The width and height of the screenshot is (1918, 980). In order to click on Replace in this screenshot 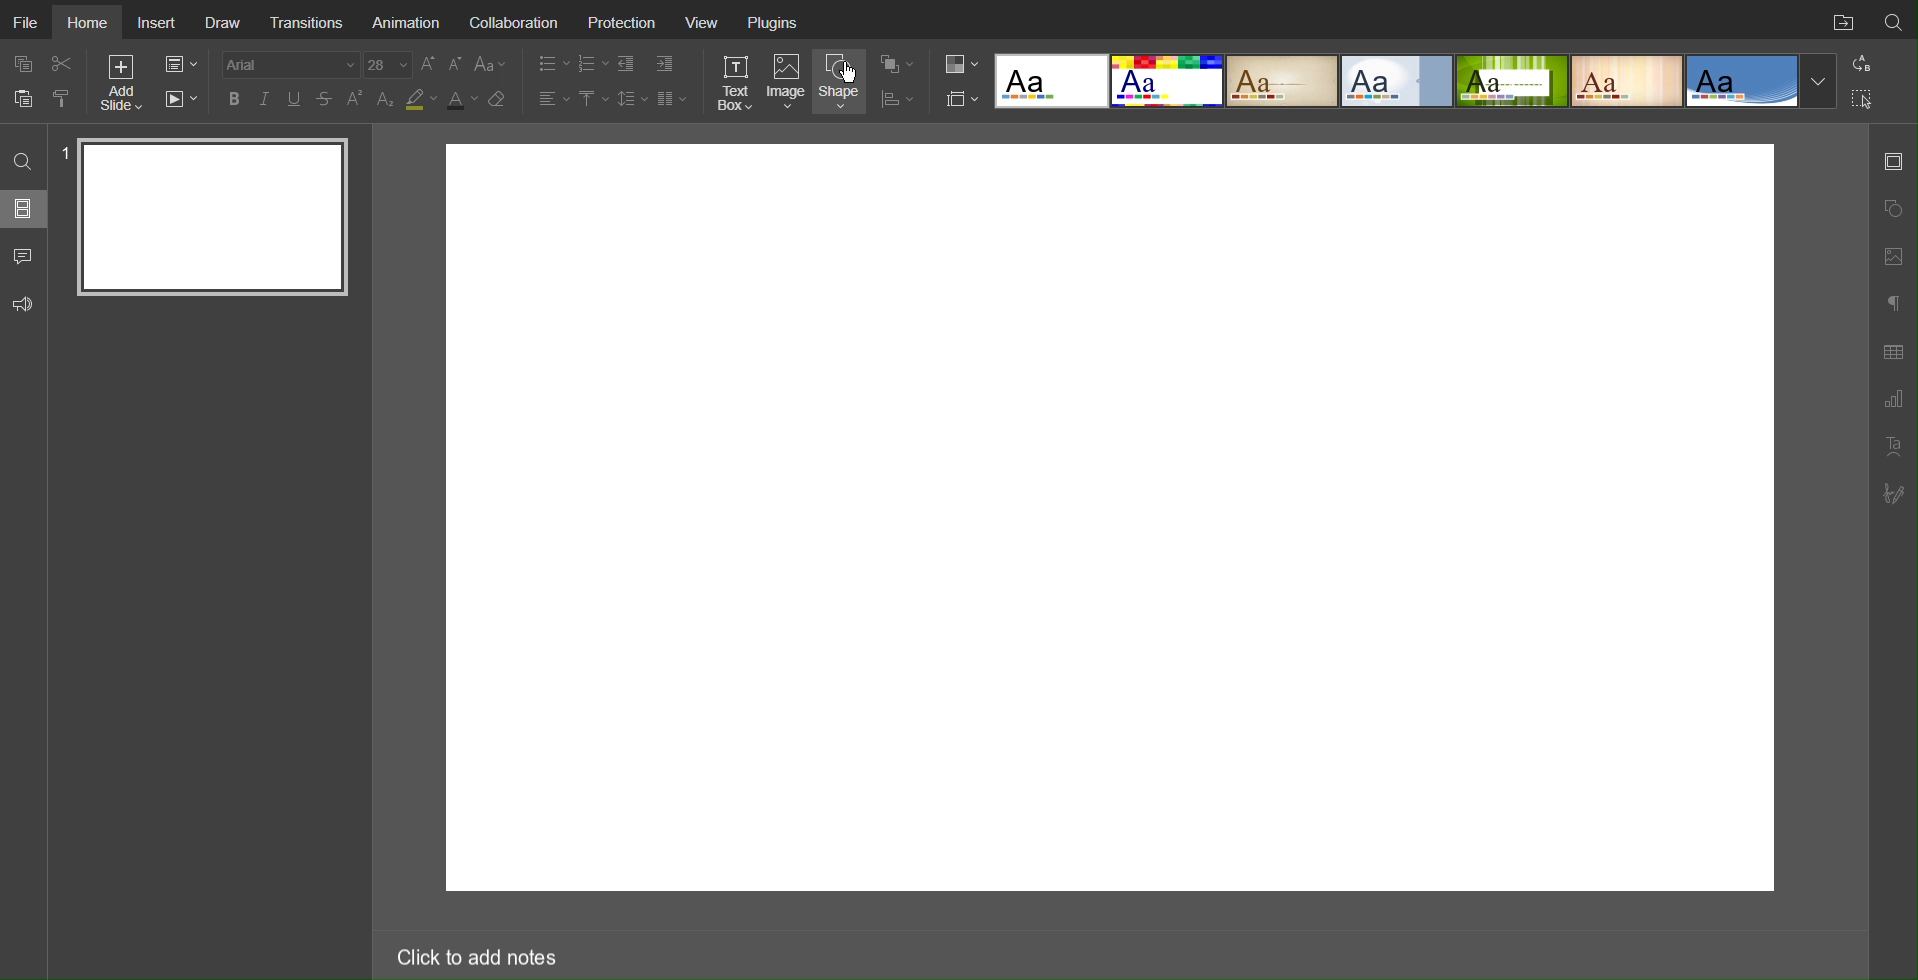, I will do `click(1860, 63)`.